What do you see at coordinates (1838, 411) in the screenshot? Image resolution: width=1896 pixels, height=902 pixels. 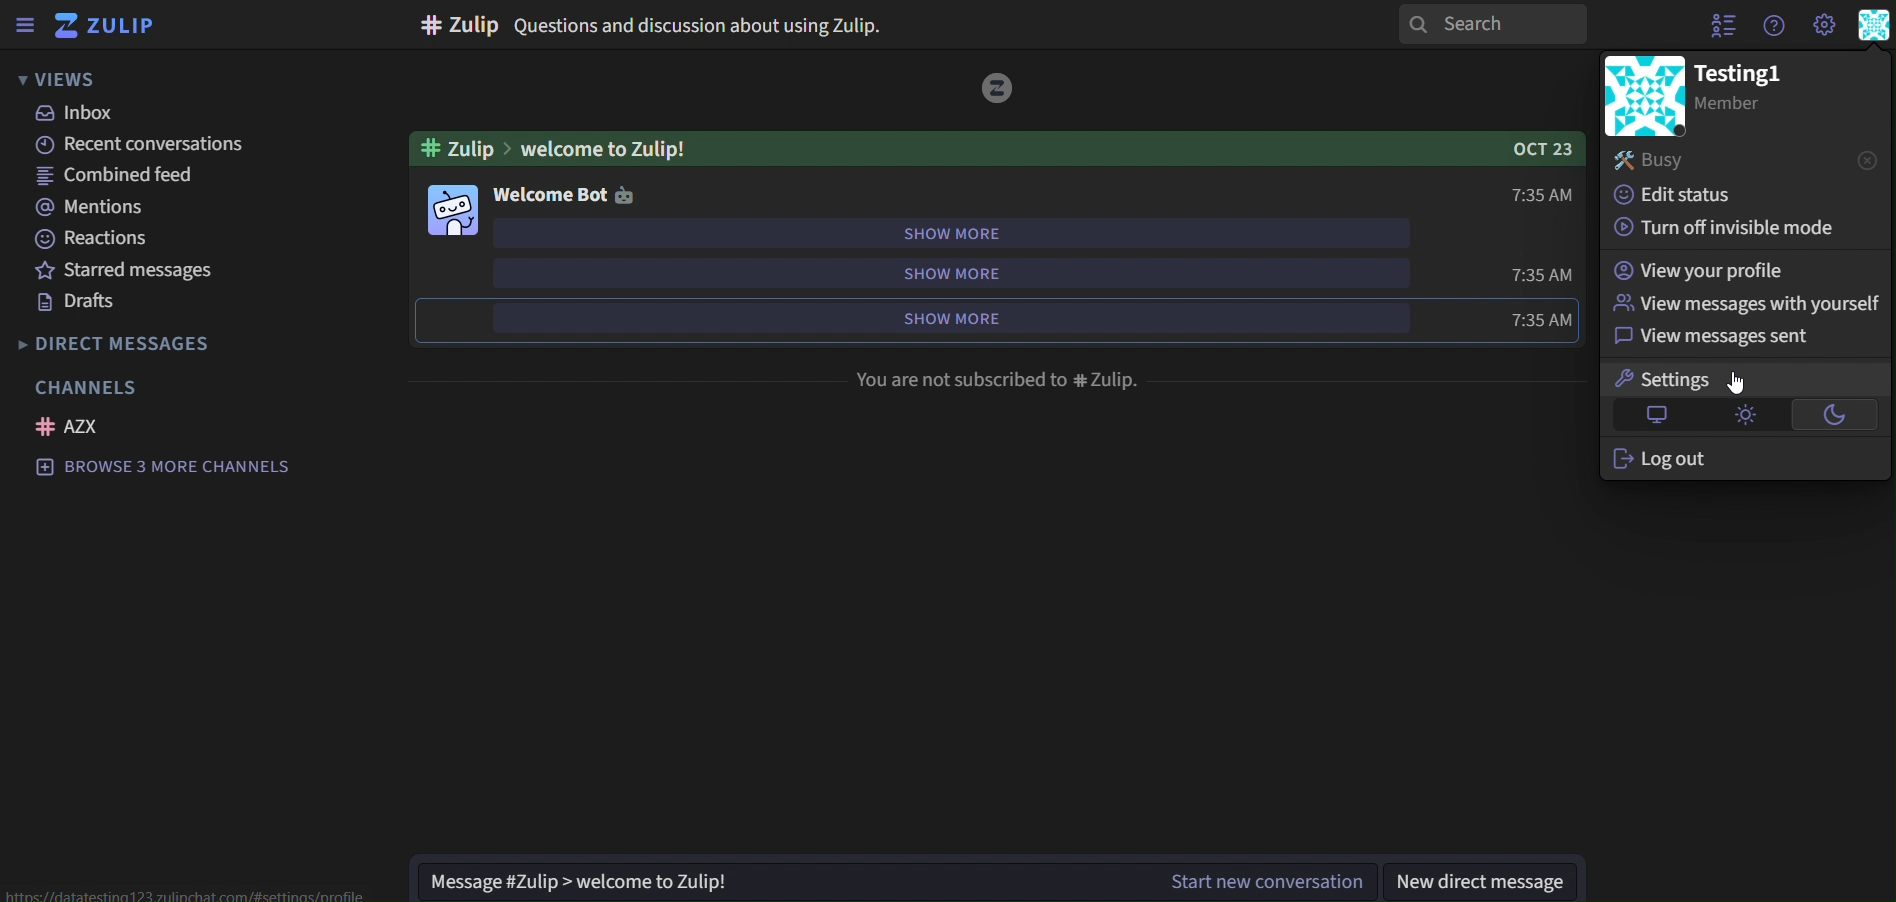 I see `dark theme` at bounding box center [1838, 411].